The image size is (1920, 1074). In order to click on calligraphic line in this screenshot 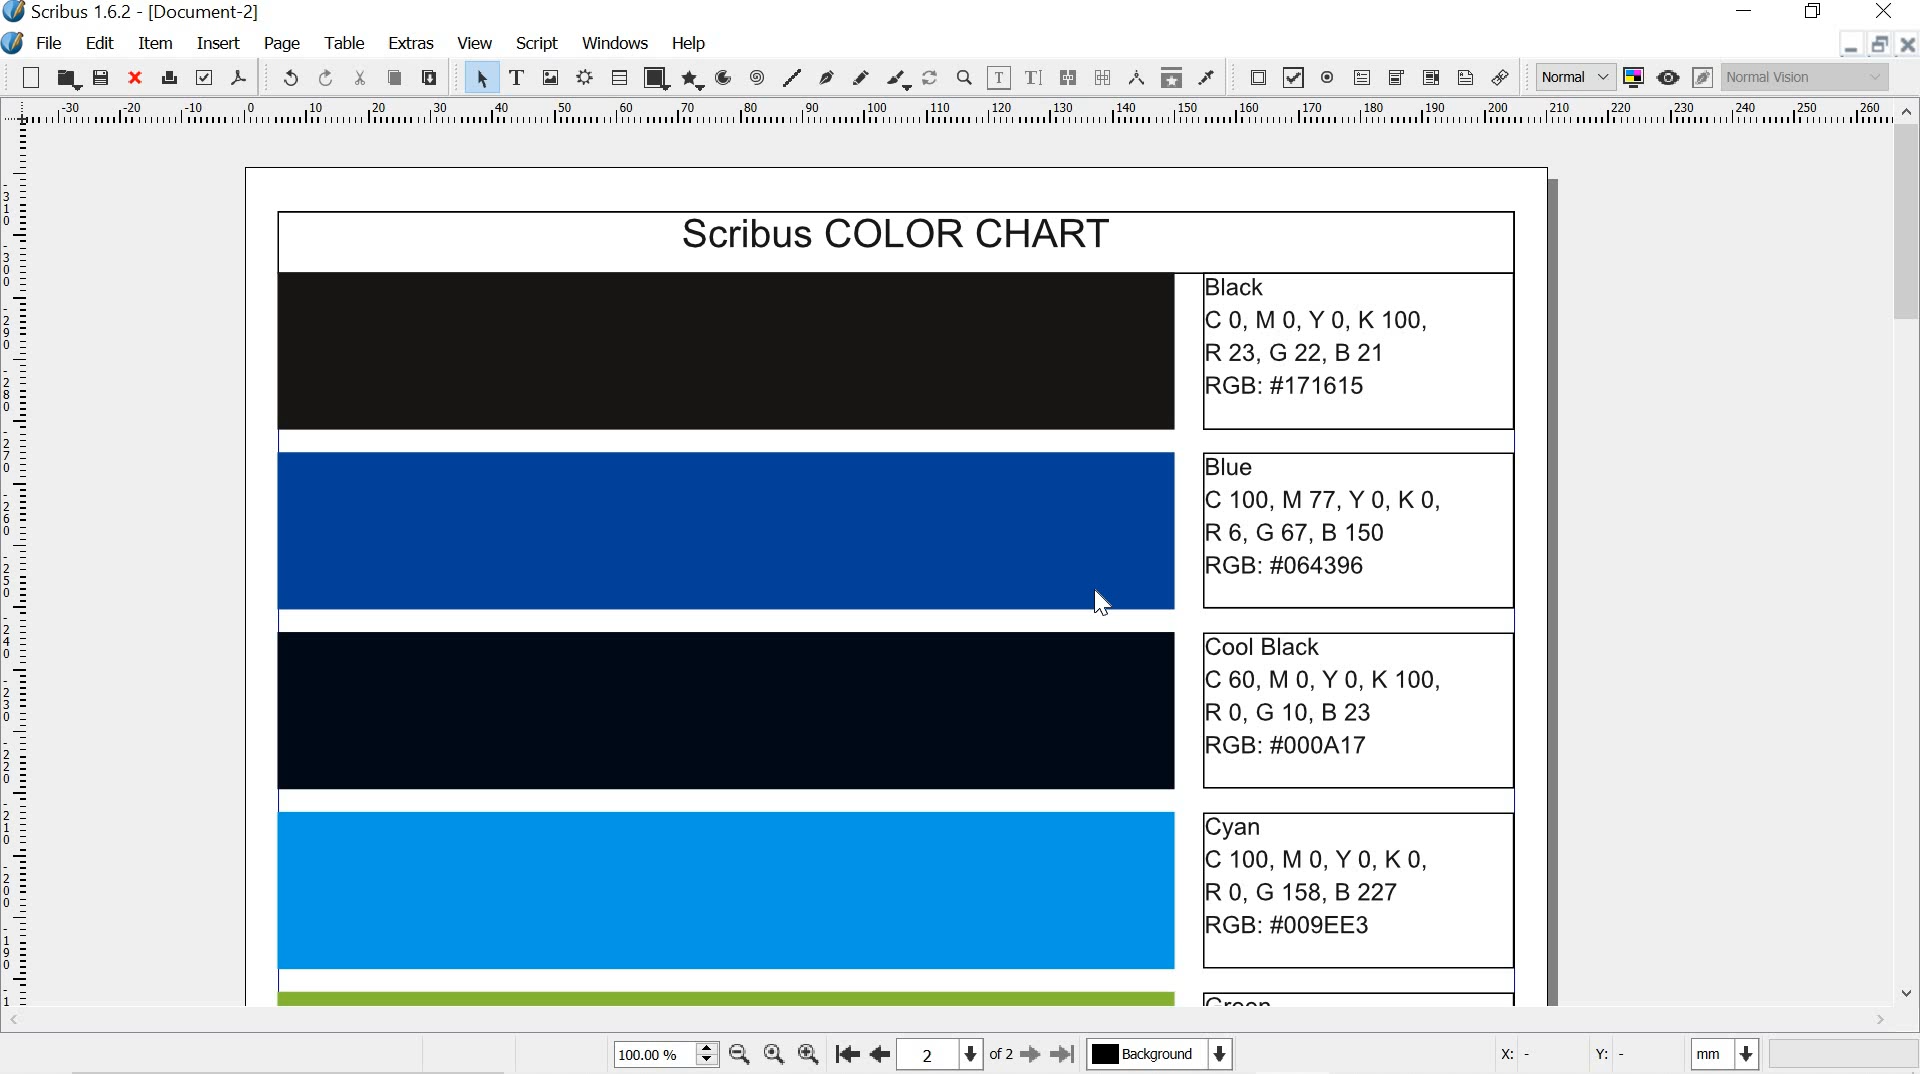, I will do `click(900, 80)`.